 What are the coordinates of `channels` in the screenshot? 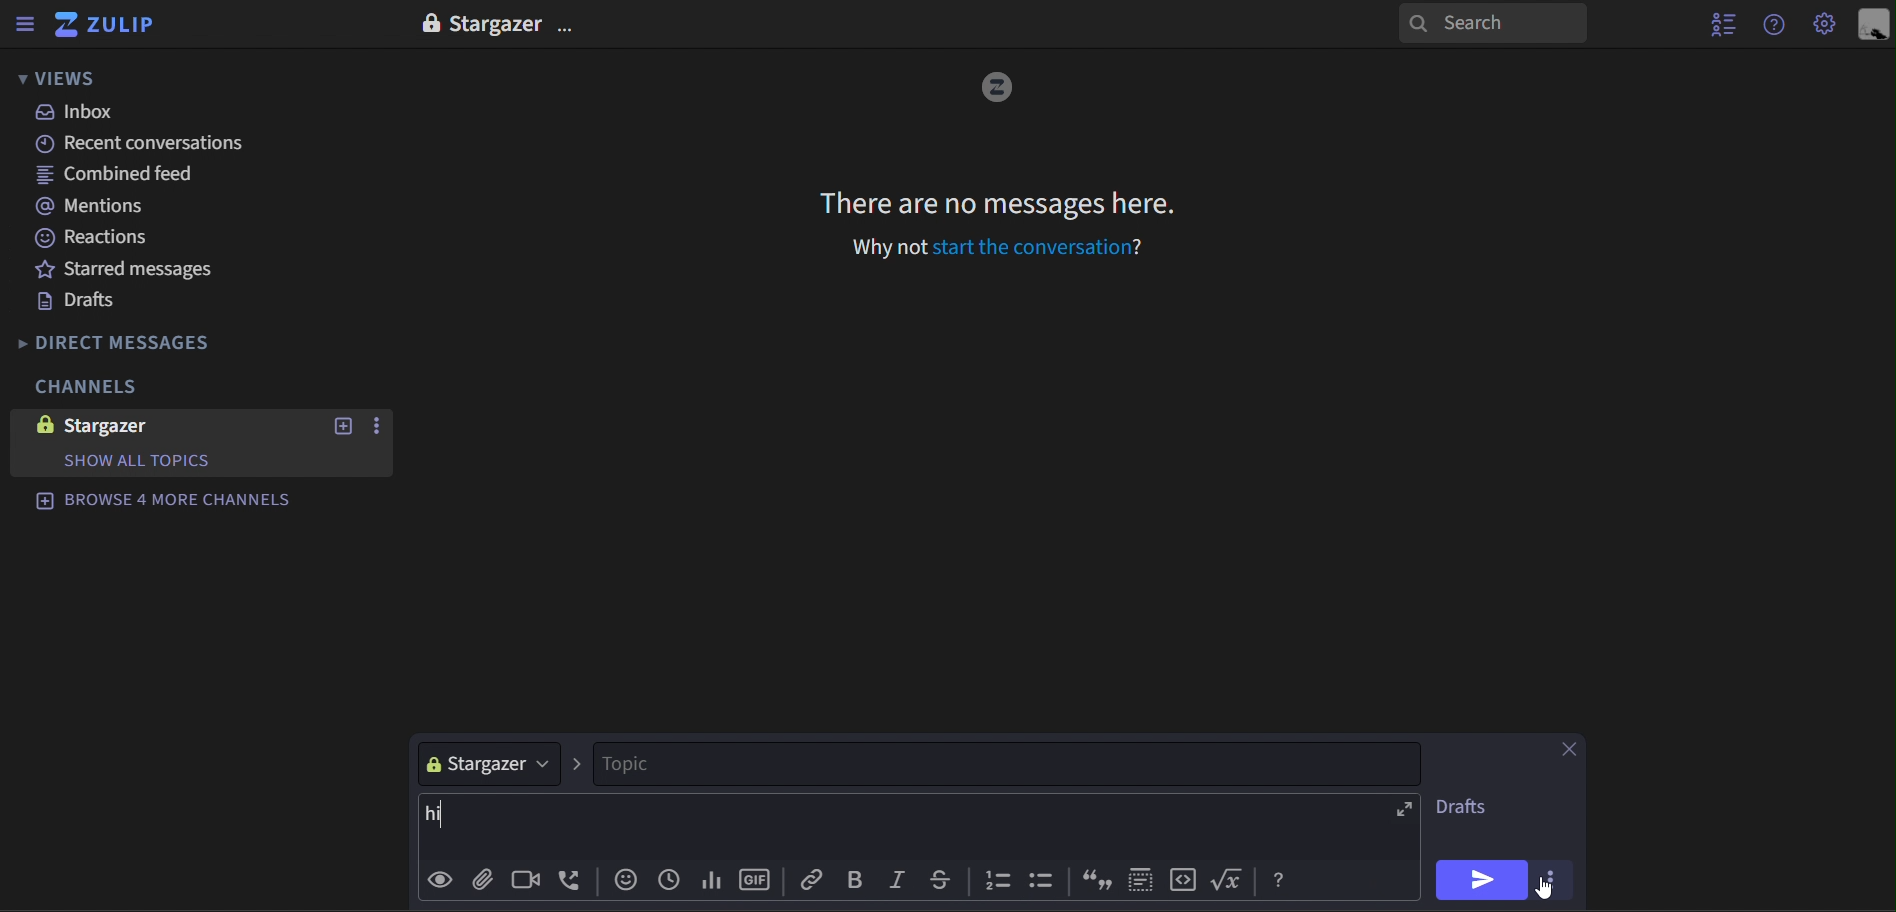 It's located at (117, 384).